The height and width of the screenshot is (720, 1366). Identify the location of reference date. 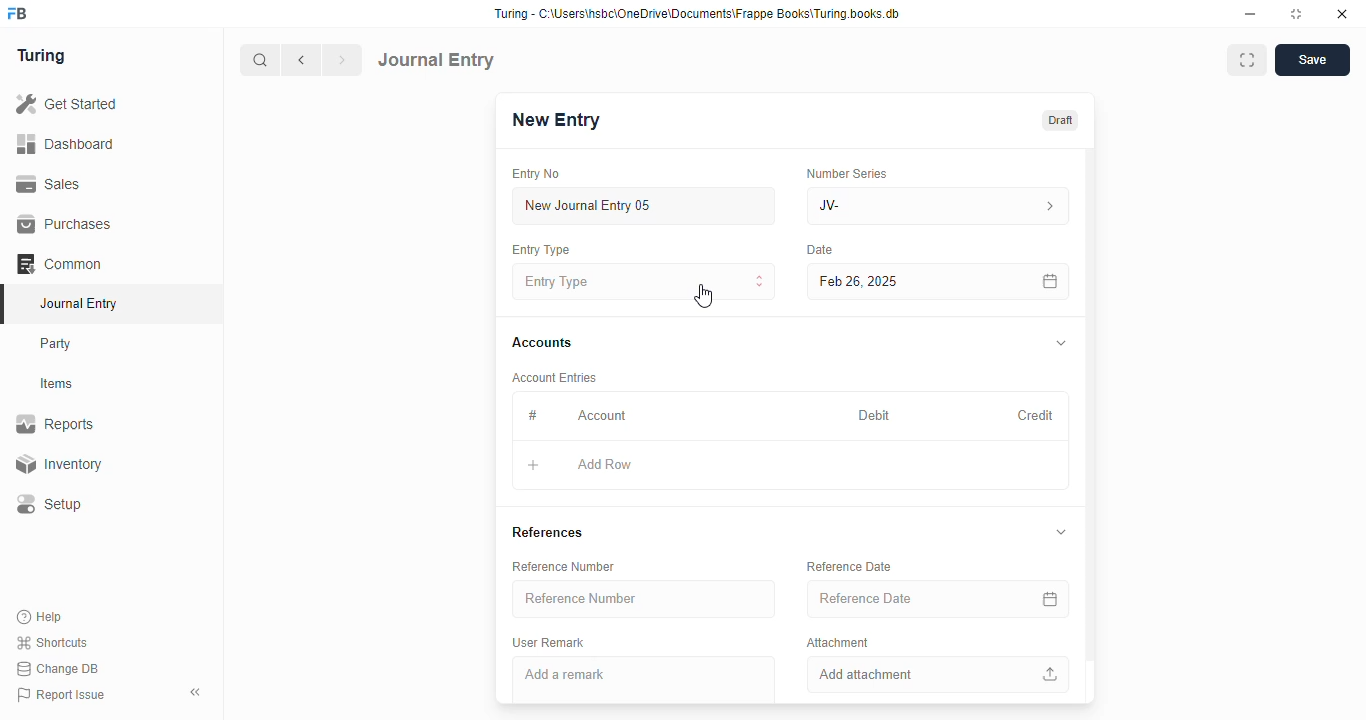
(907, 599).